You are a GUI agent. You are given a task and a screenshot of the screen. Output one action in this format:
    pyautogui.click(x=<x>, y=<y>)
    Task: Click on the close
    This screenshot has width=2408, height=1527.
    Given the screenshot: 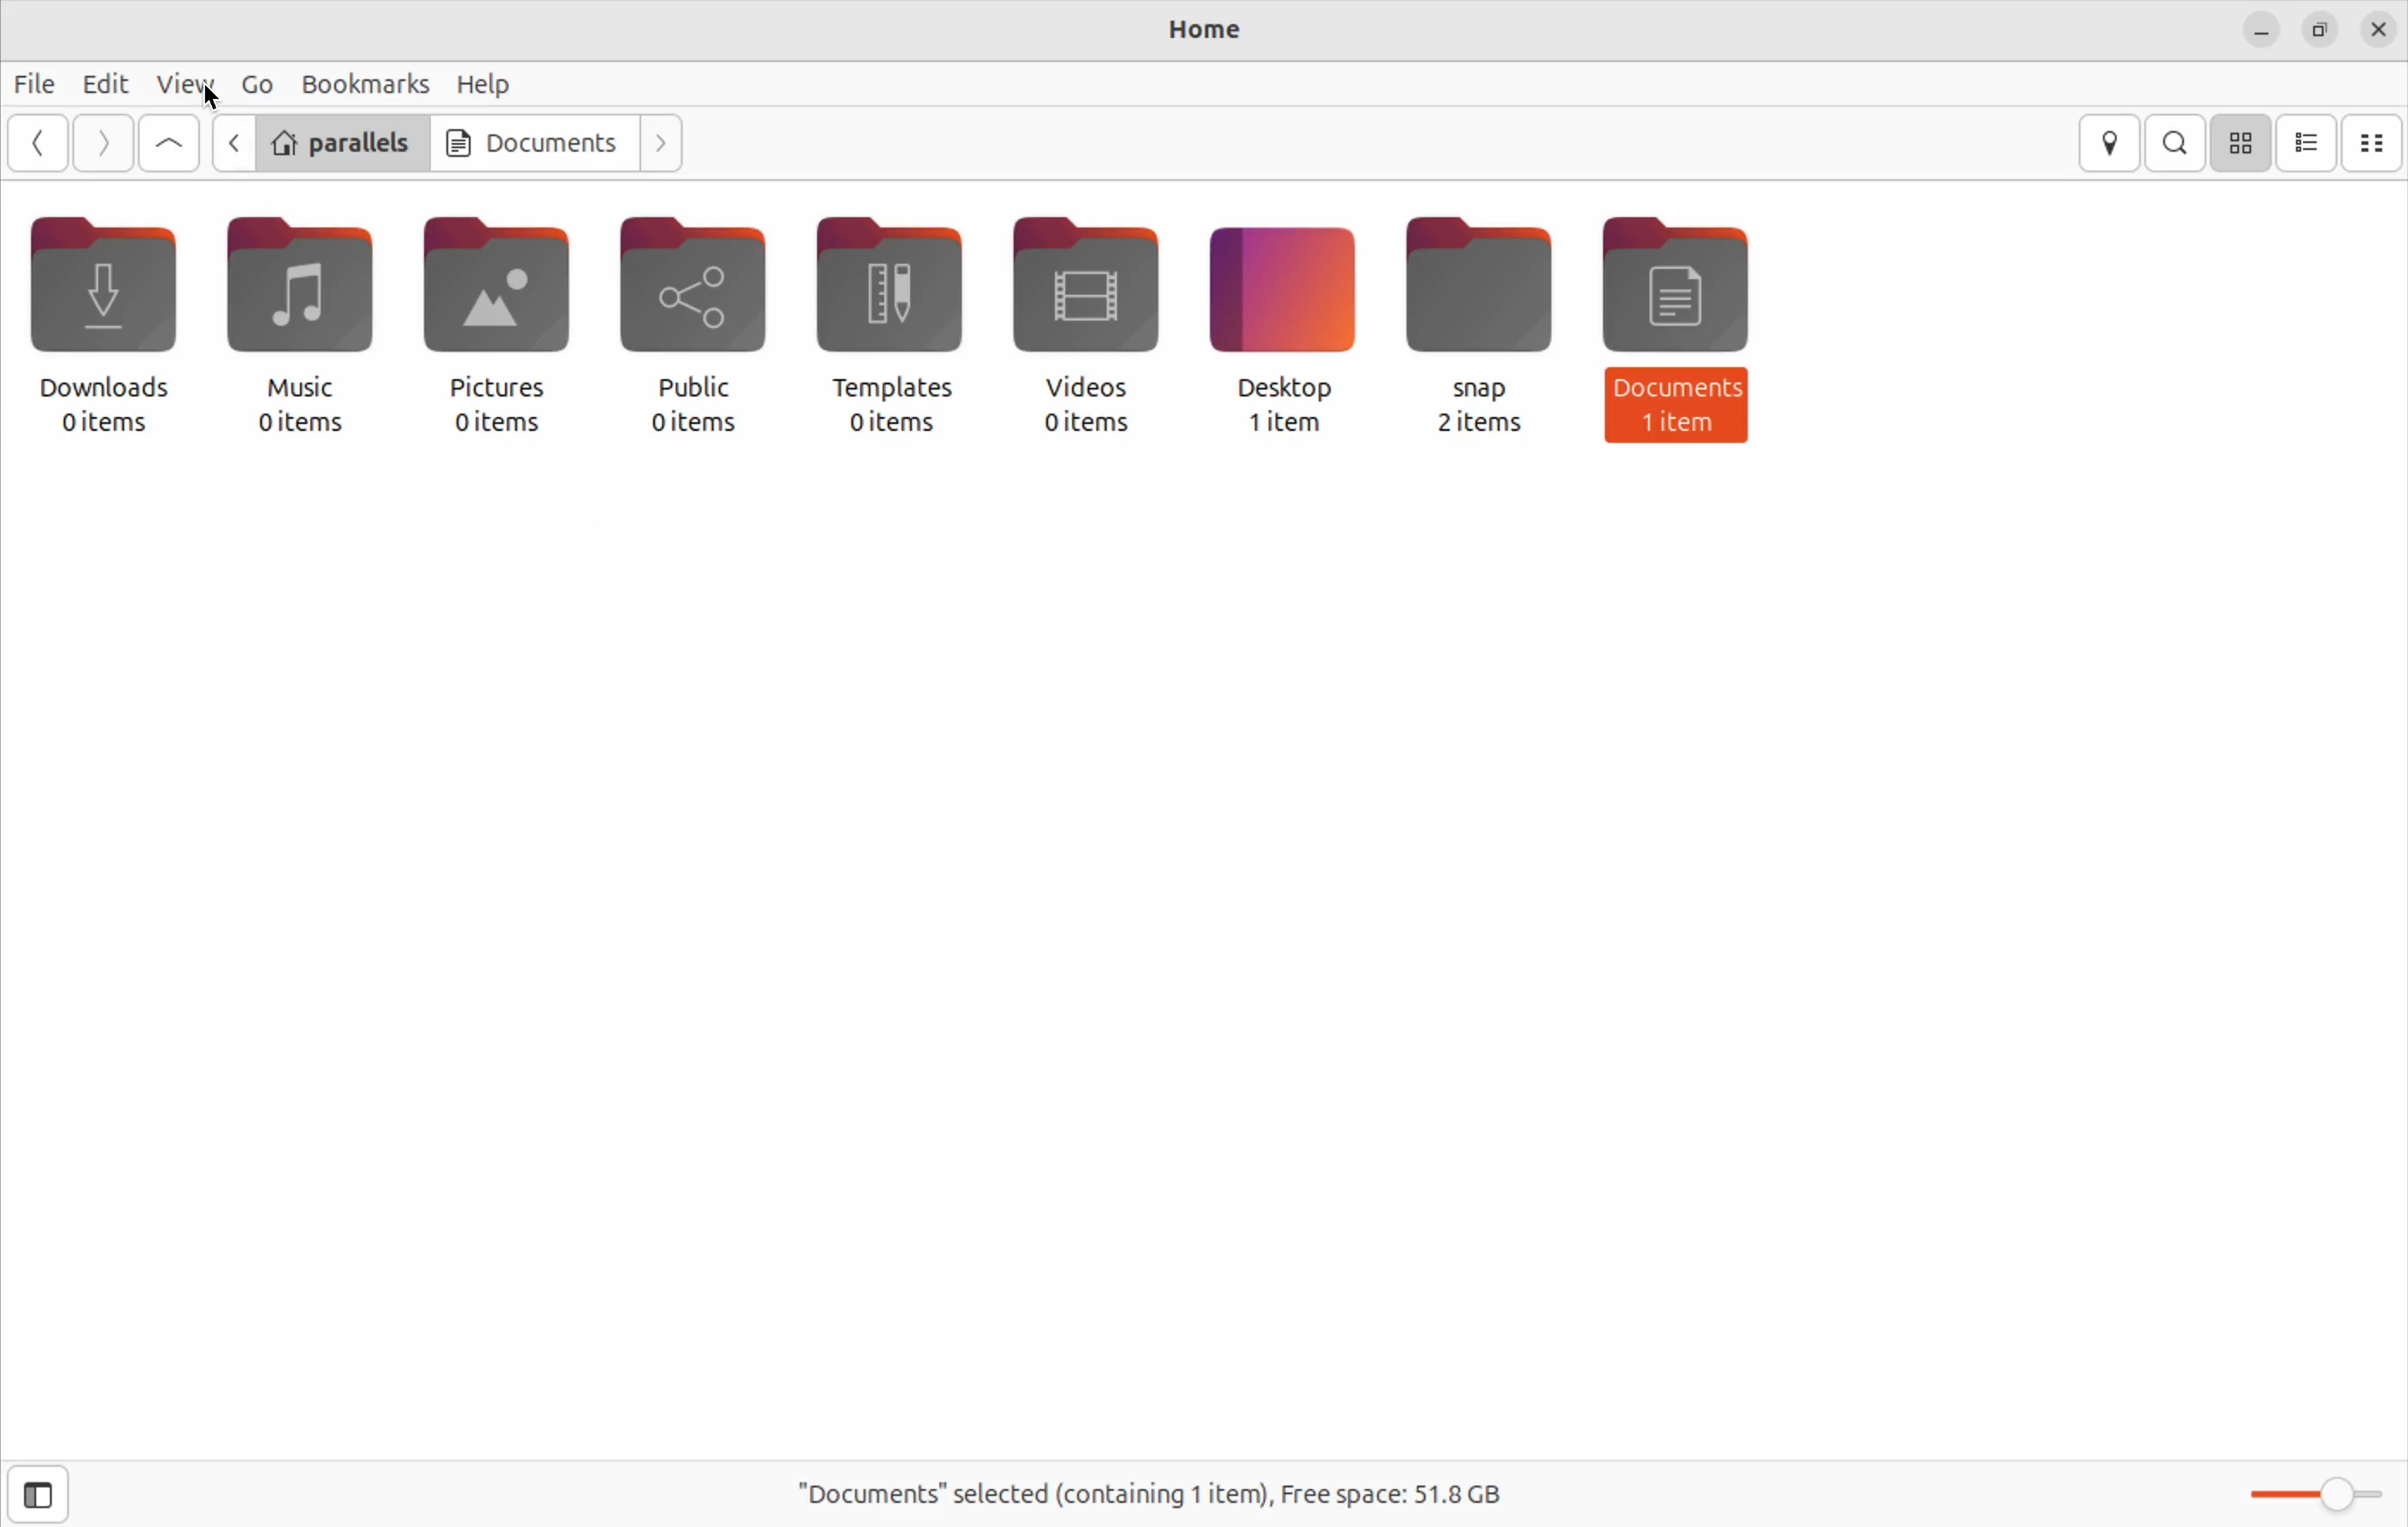 What is the action you would take?
    pyautogui.click(x=2381, y=26)
    